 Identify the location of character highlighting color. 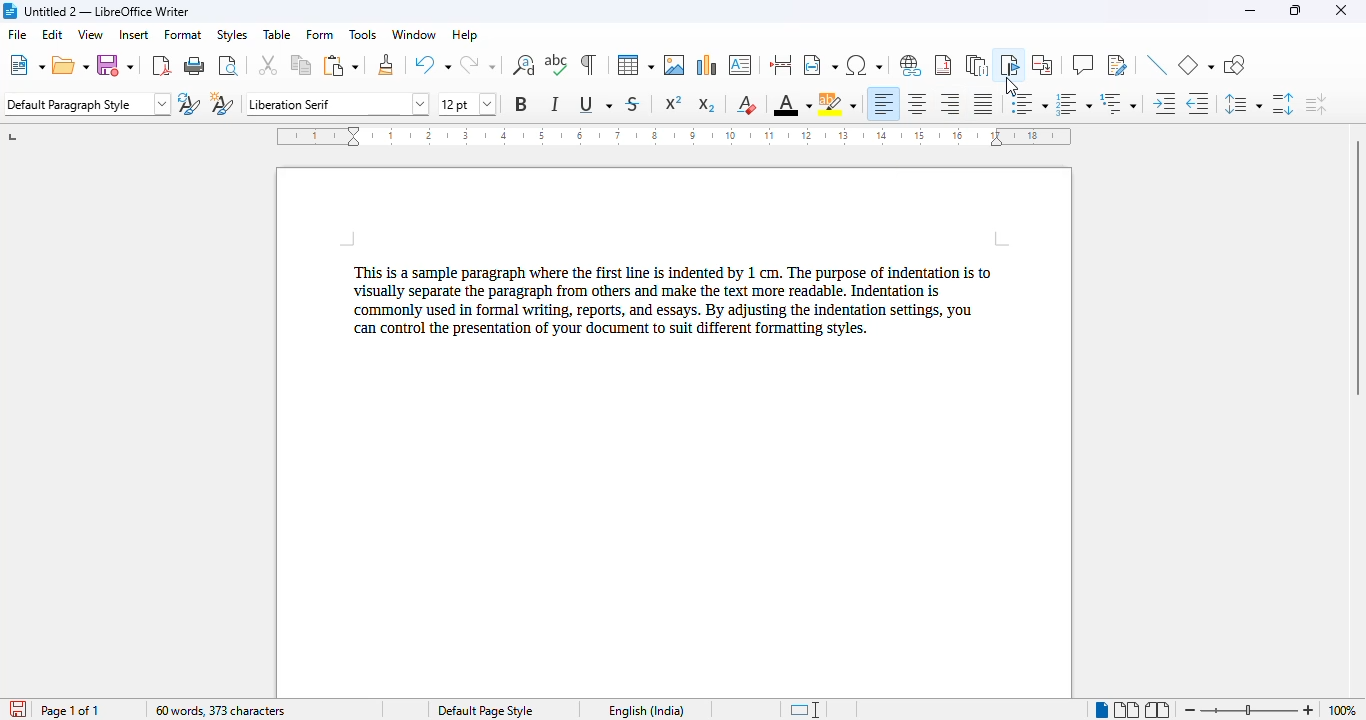
(838, 104).